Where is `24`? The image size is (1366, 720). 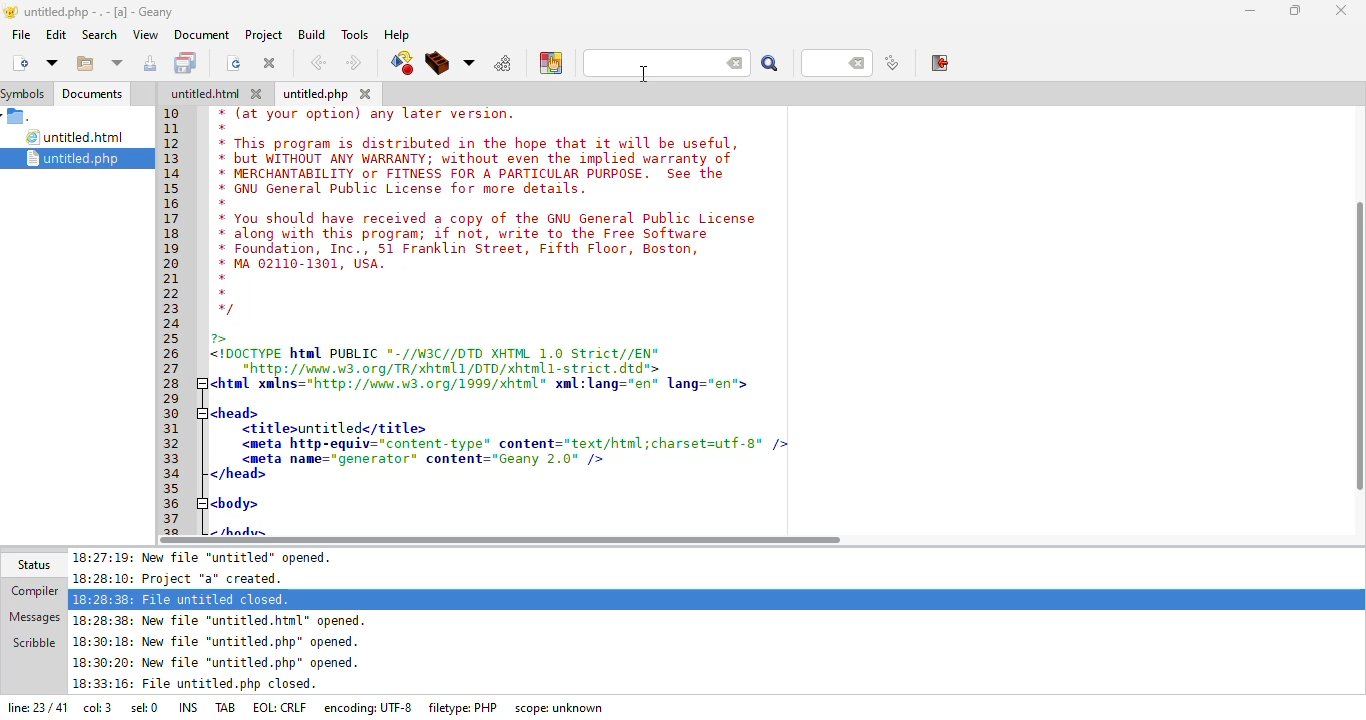
24 is located at coordinates (173, 325).